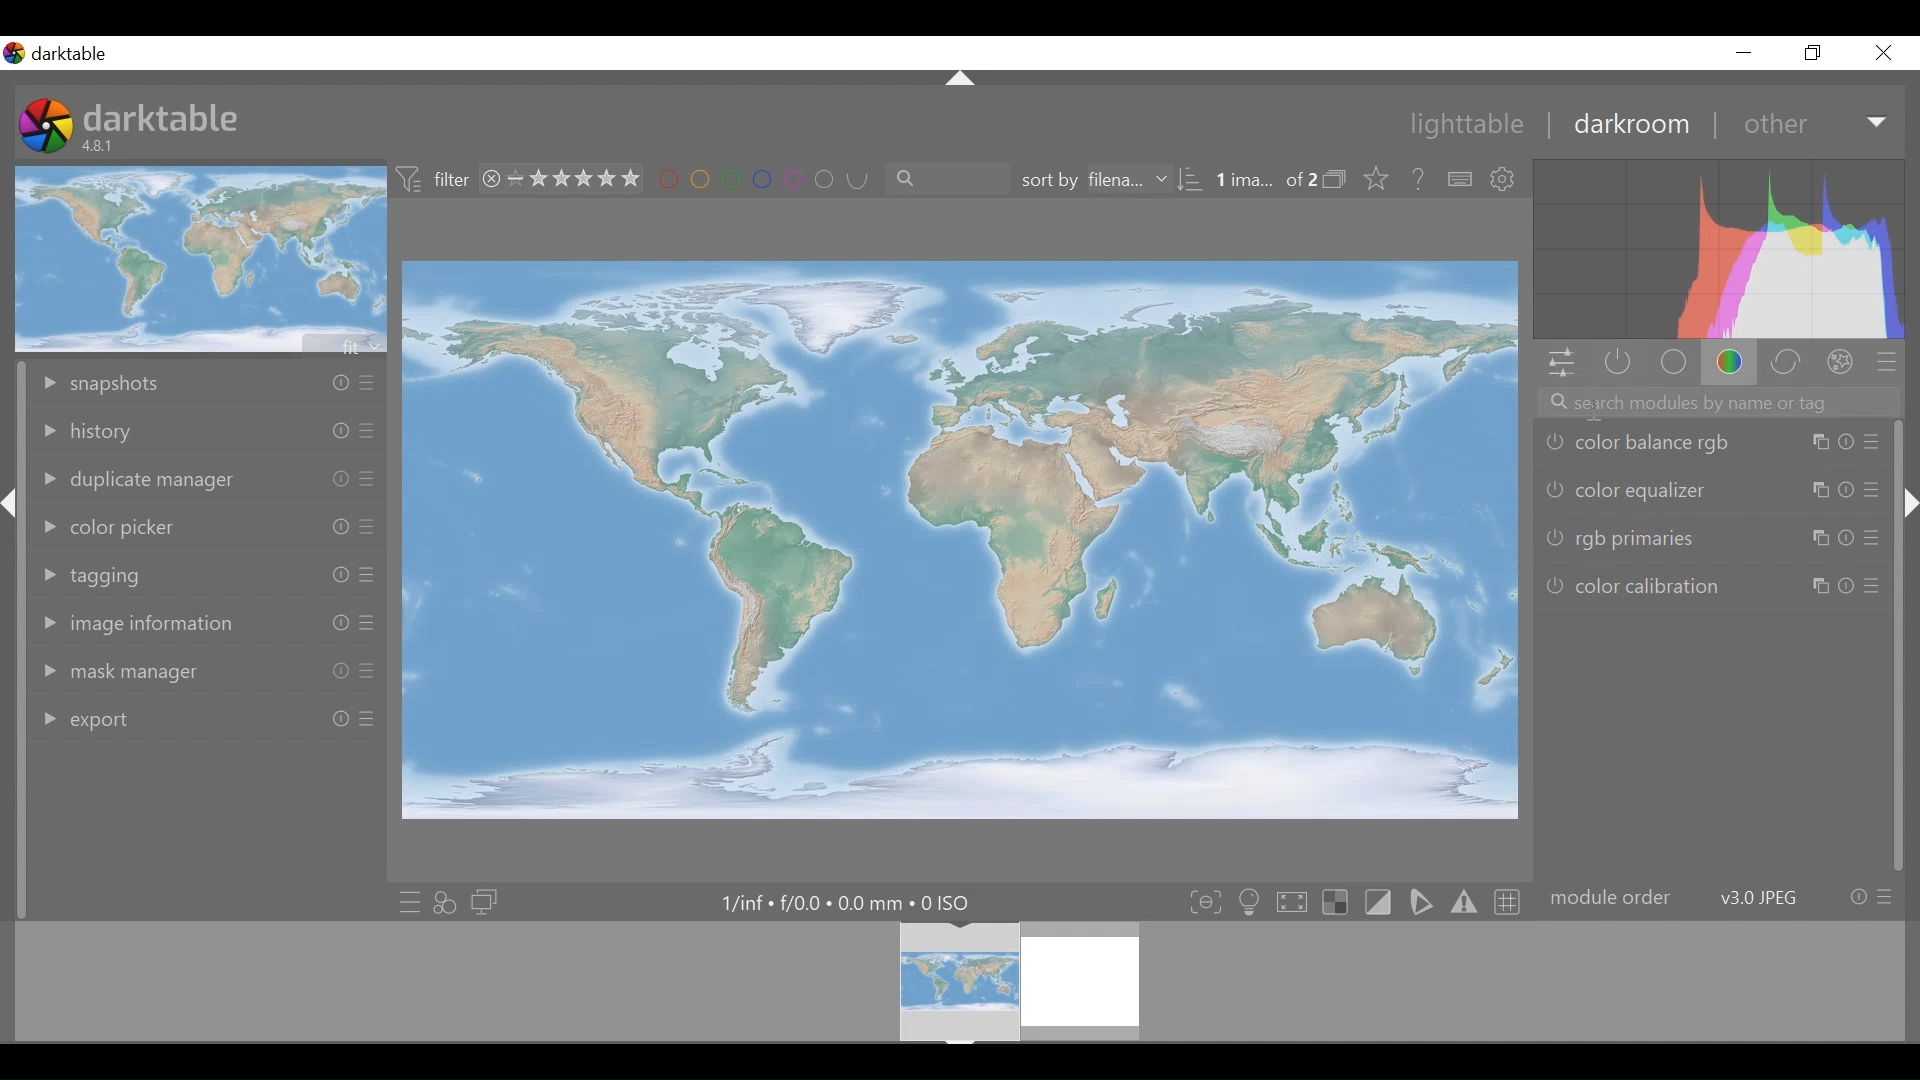 Image resolution: width=1920 pixels, height=1080 pixels. I want to click on quick access panel, so click(1563, 364).